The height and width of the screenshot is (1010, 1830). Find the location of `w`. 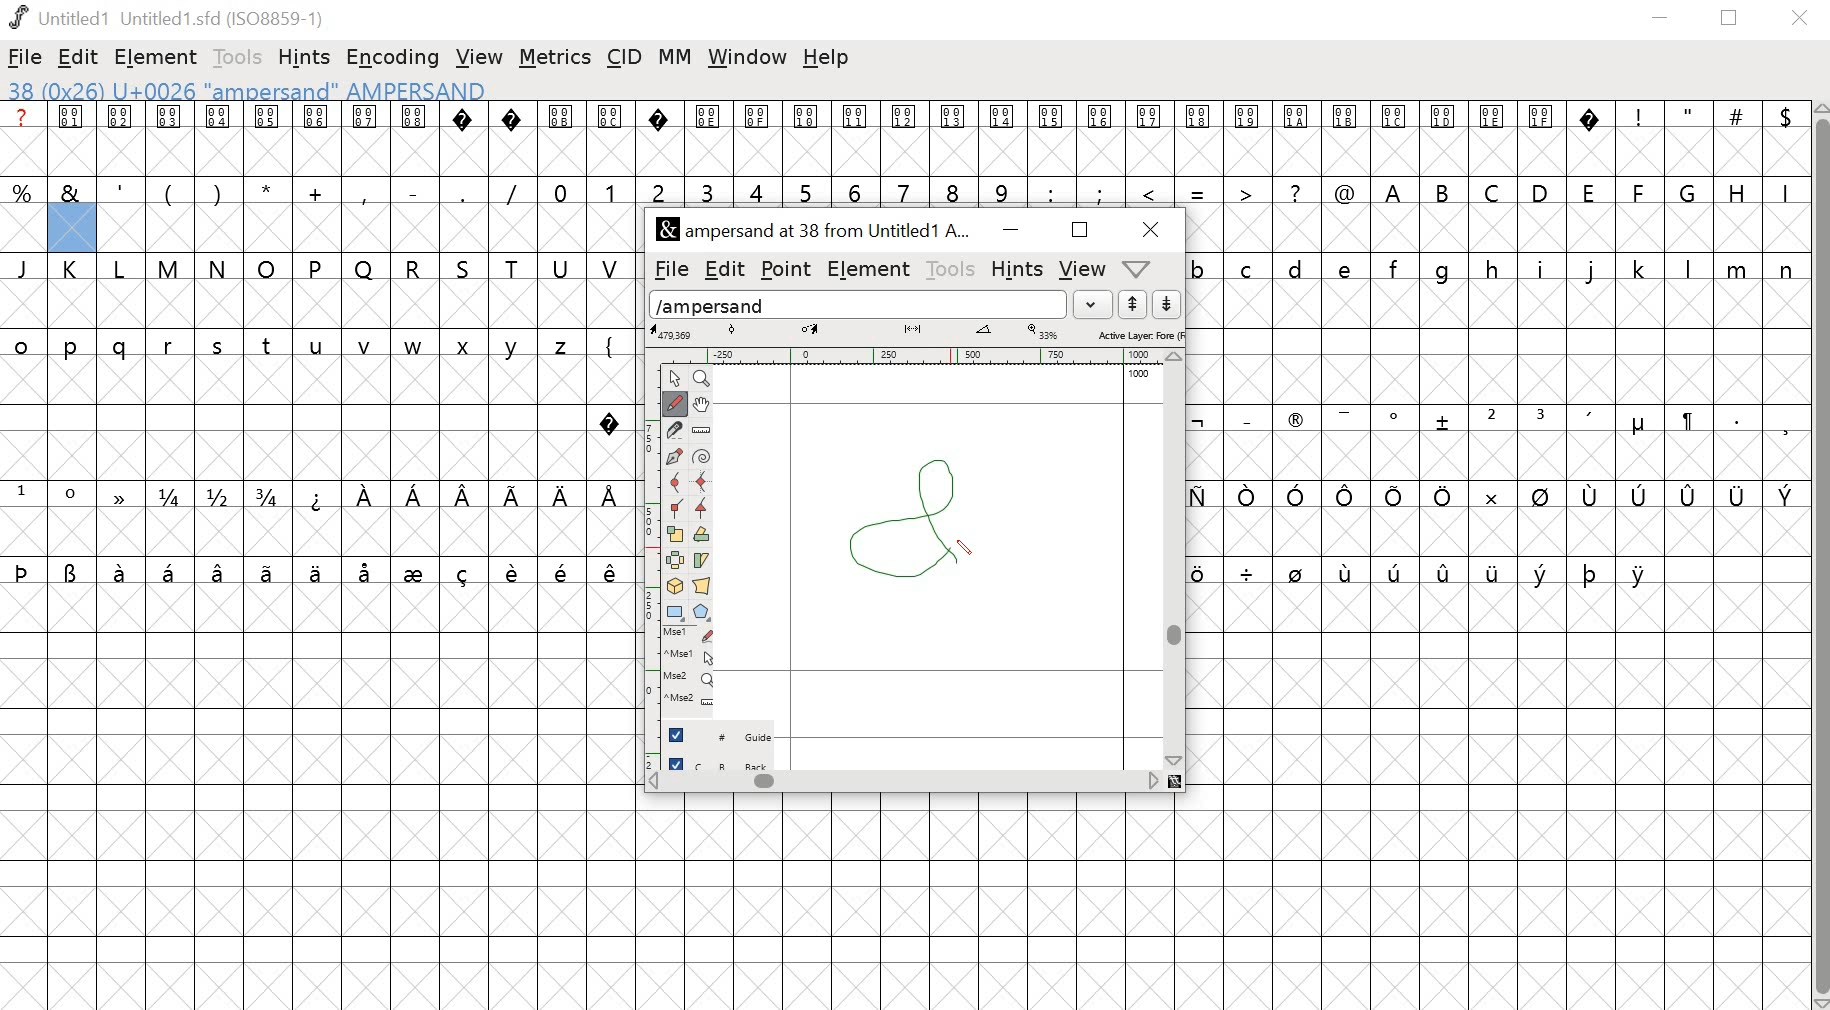

w is located at coordinates (414, 348).